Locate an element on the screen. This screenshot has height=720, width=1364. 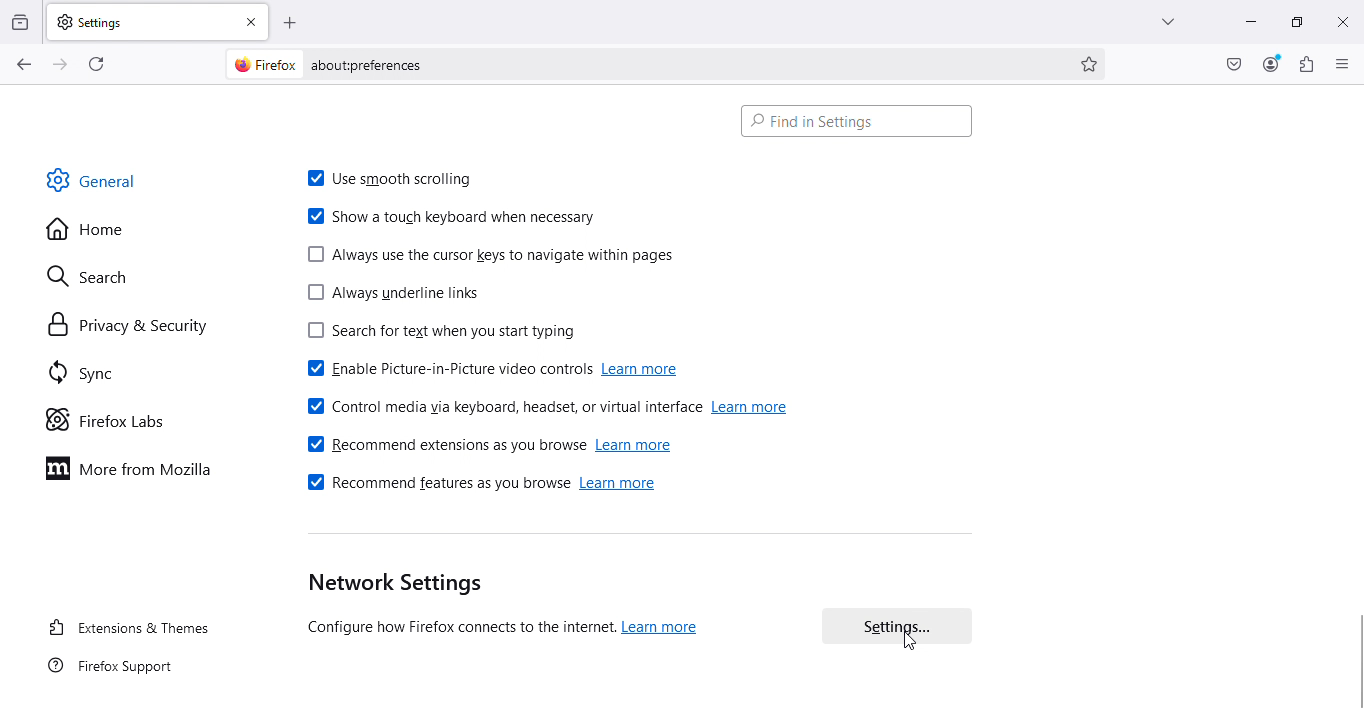
Reload current page is located at coordinates (99, 62).